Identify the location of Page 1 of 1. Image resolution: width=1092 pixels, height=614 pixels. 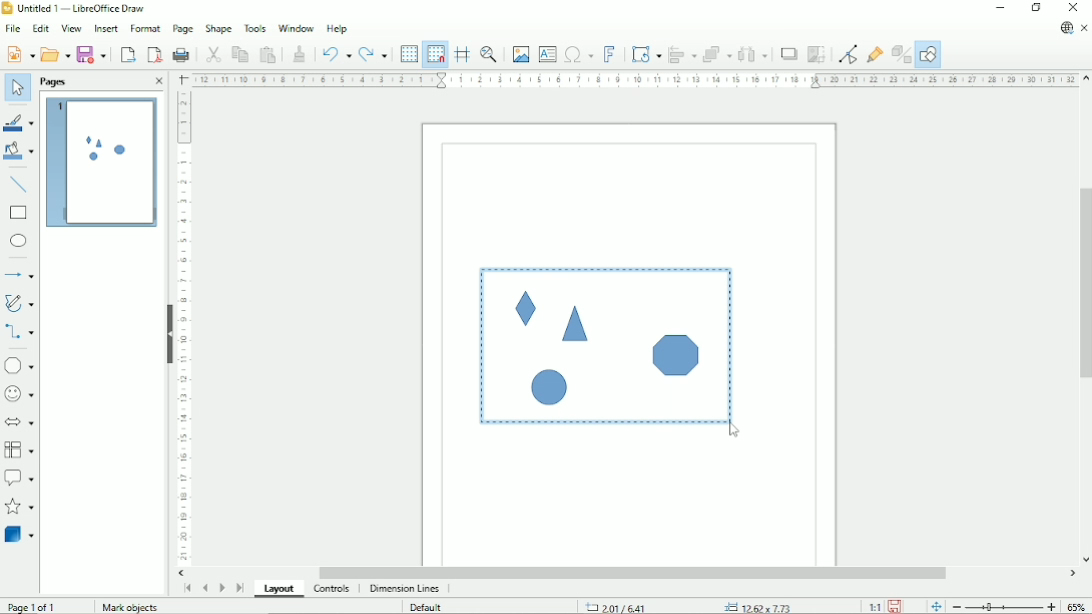
(43, 606).